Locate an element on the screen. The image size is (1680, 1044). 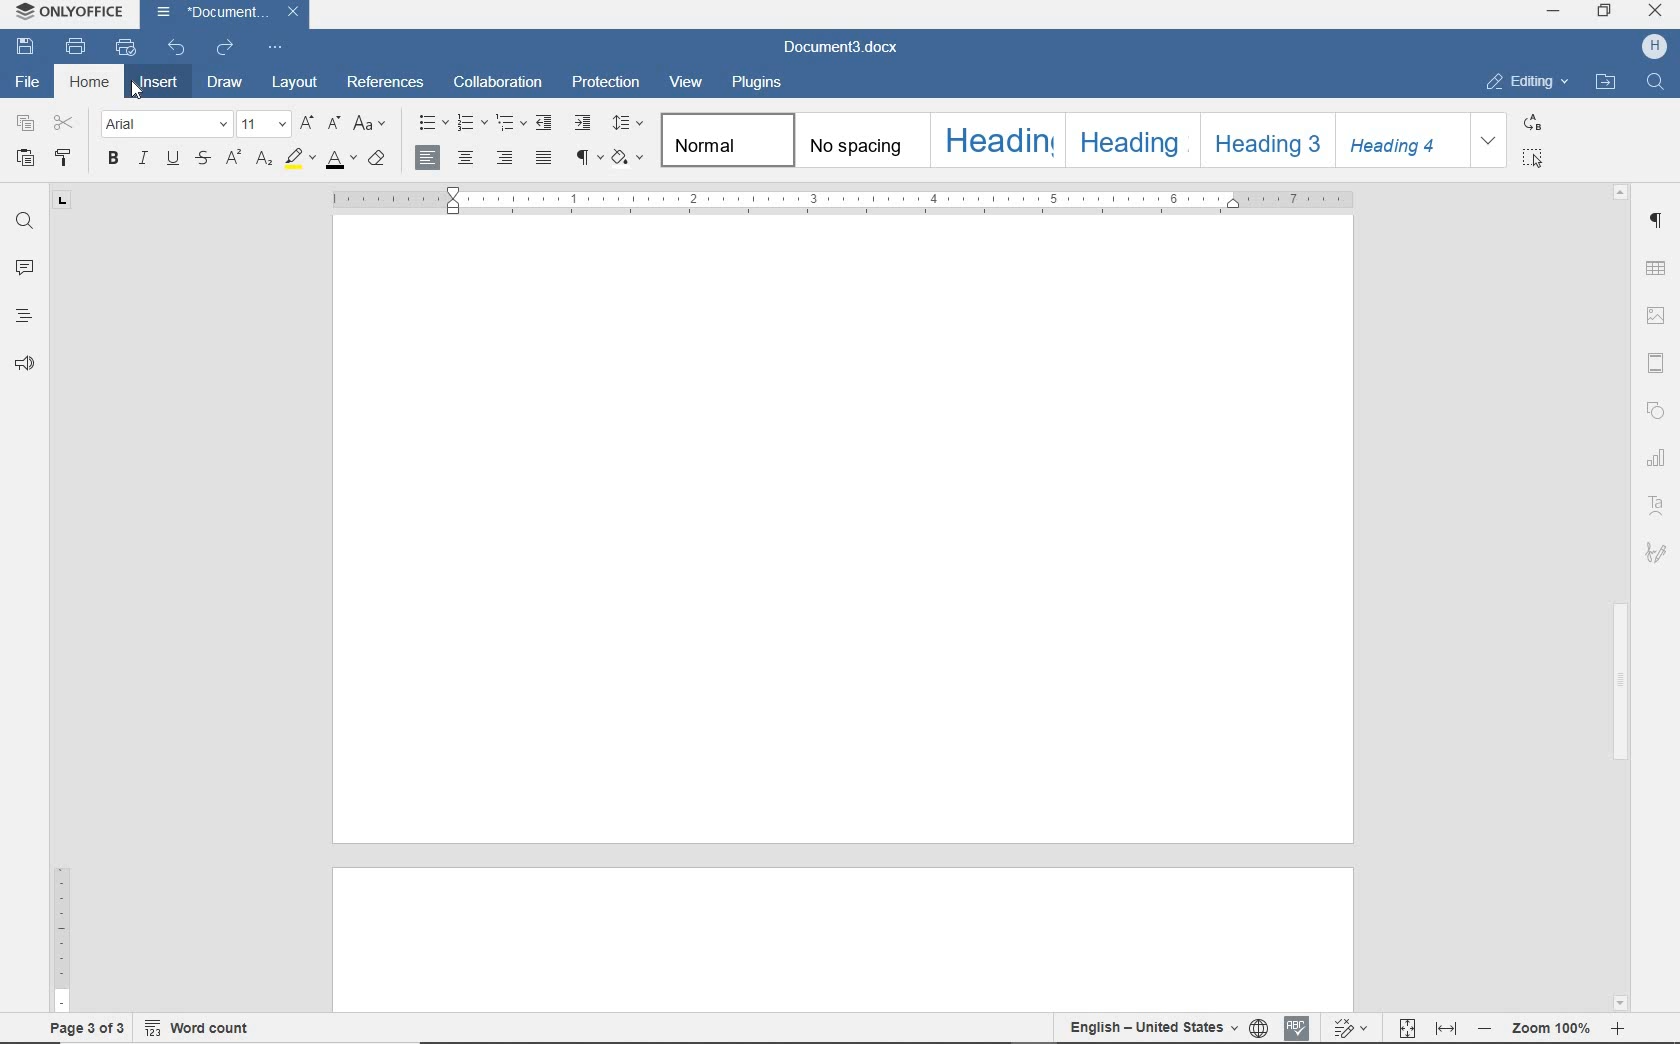
QUICK PRINT is located at coordinates (129, 48).